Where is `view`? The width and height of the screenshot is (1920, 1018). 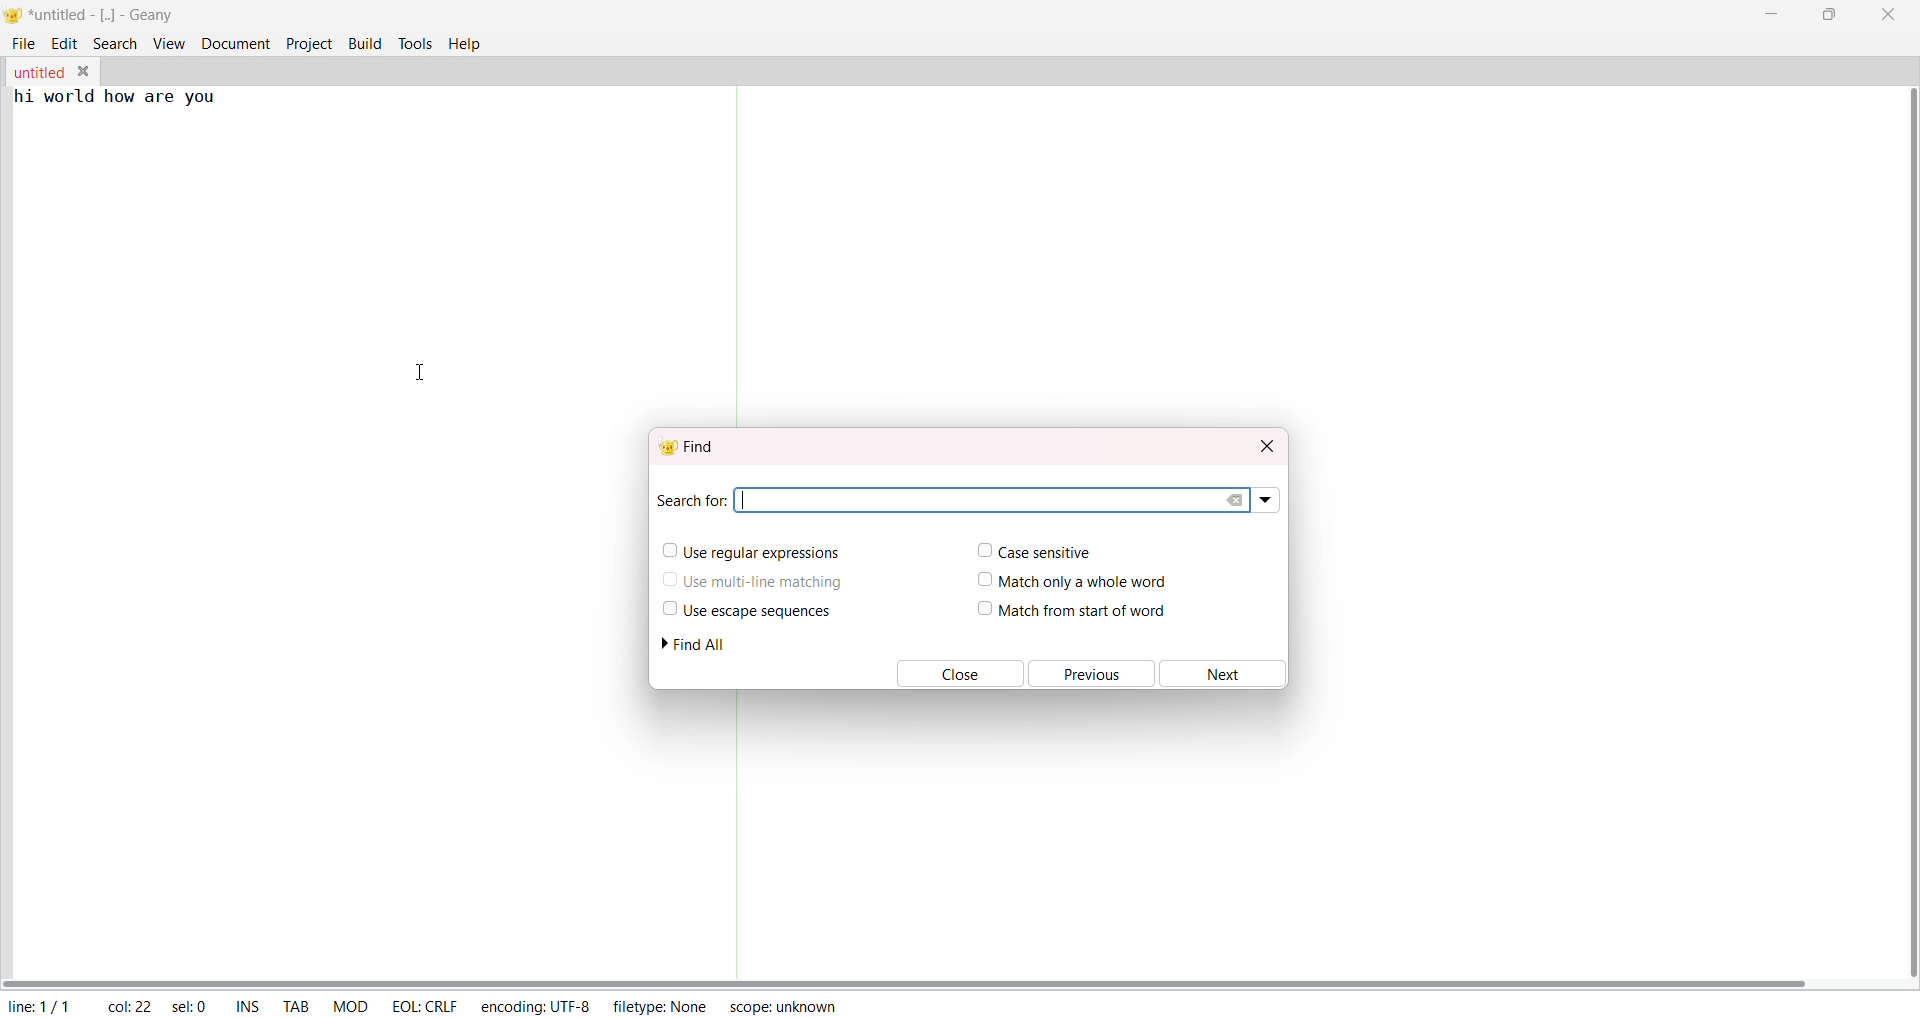 view is located at coordinates (170, 43).